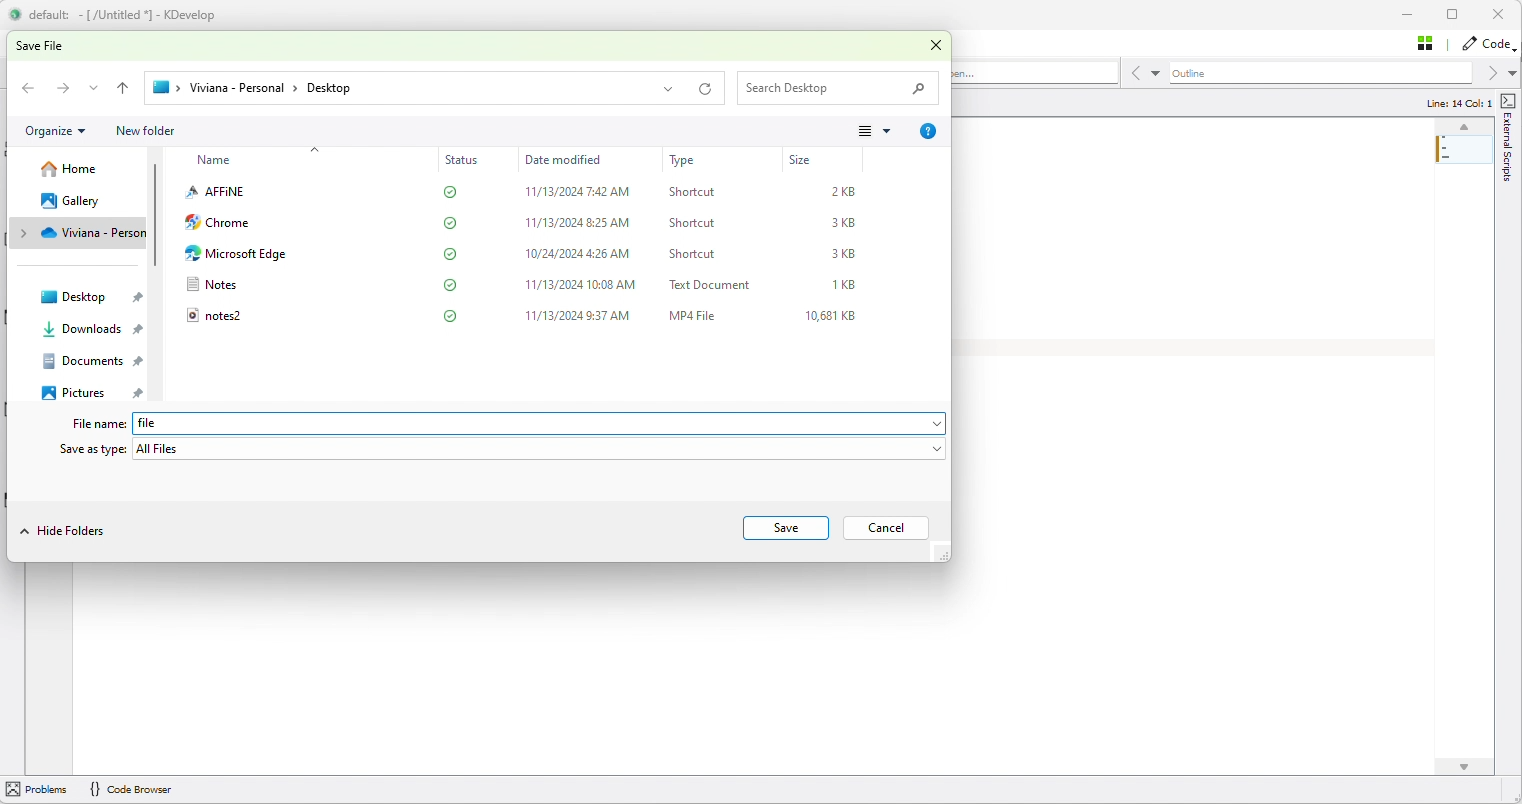 This screenshot has width=1522, height=804. Describe the element at coordinates (540, 449) in the screenshot. I see `All files` at that location.